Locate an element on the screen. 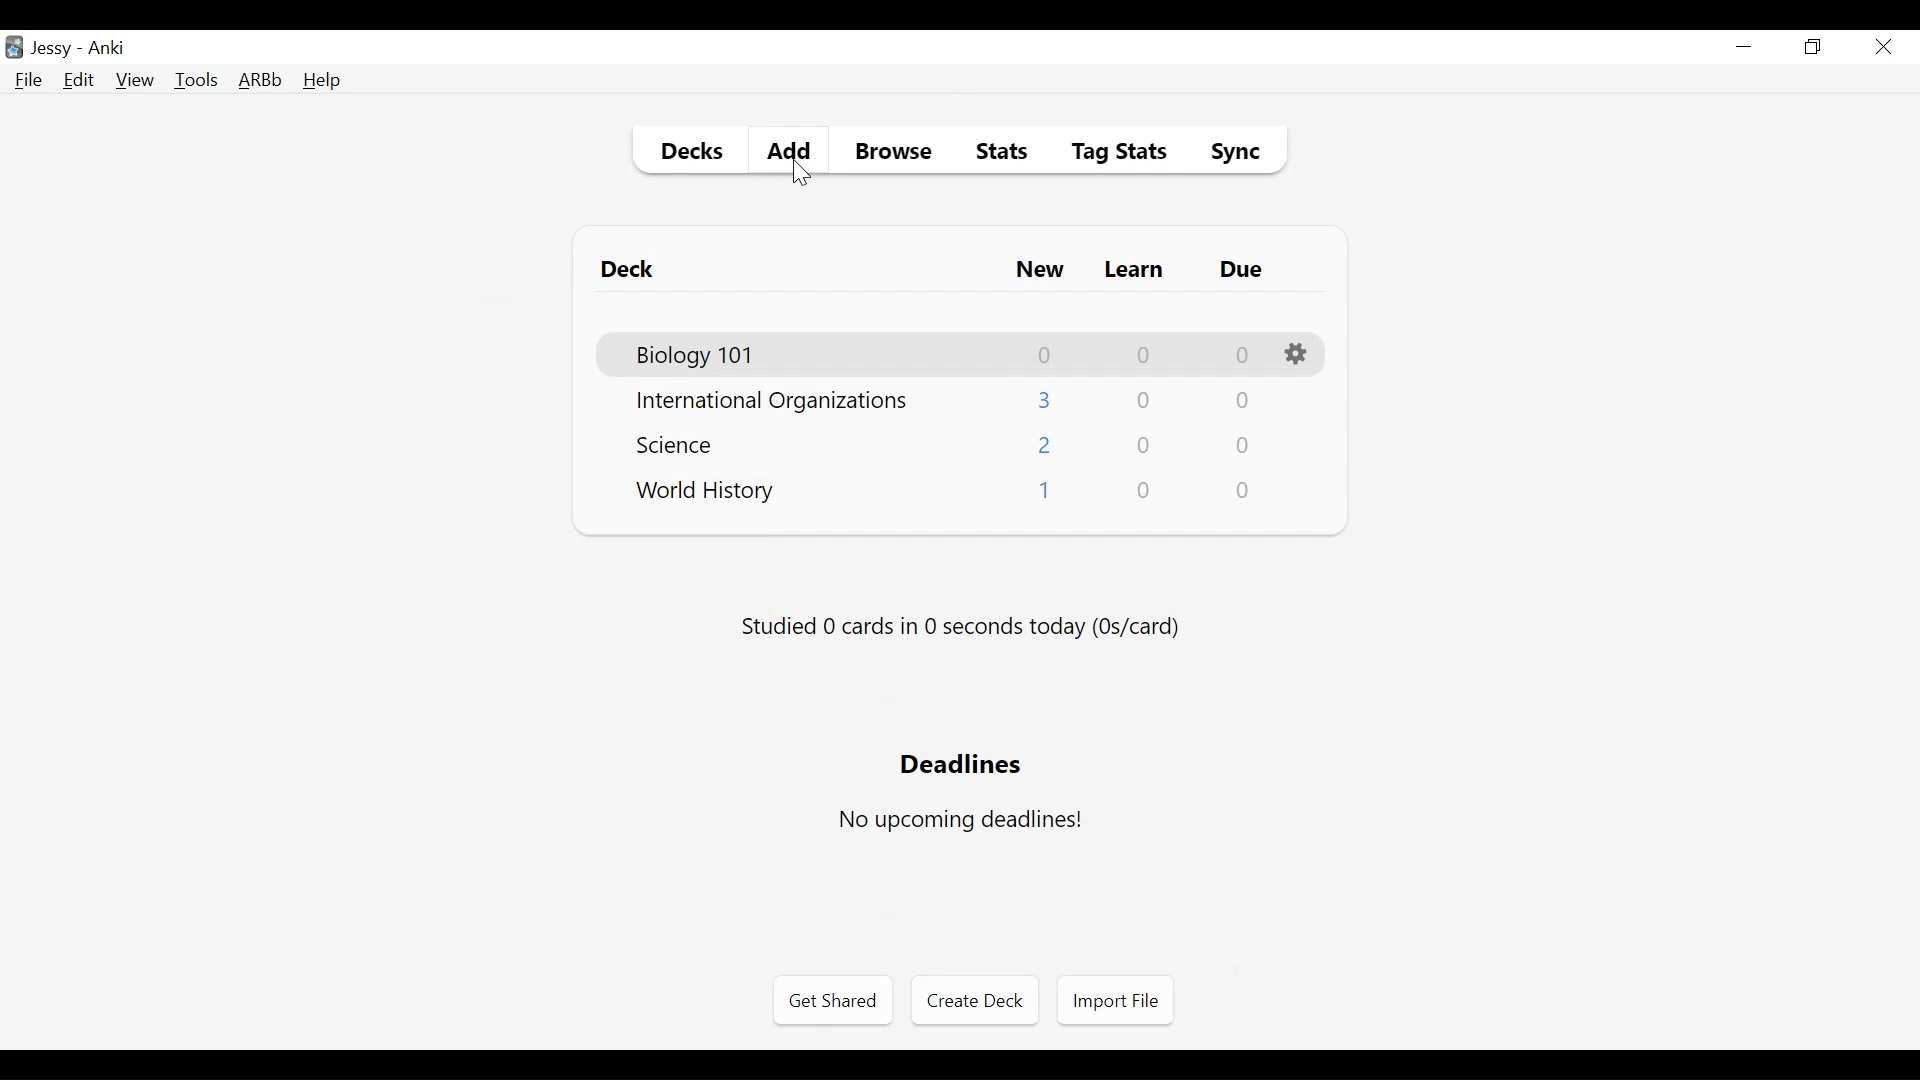  Due Card Count is located at coordinates (1243, 356).